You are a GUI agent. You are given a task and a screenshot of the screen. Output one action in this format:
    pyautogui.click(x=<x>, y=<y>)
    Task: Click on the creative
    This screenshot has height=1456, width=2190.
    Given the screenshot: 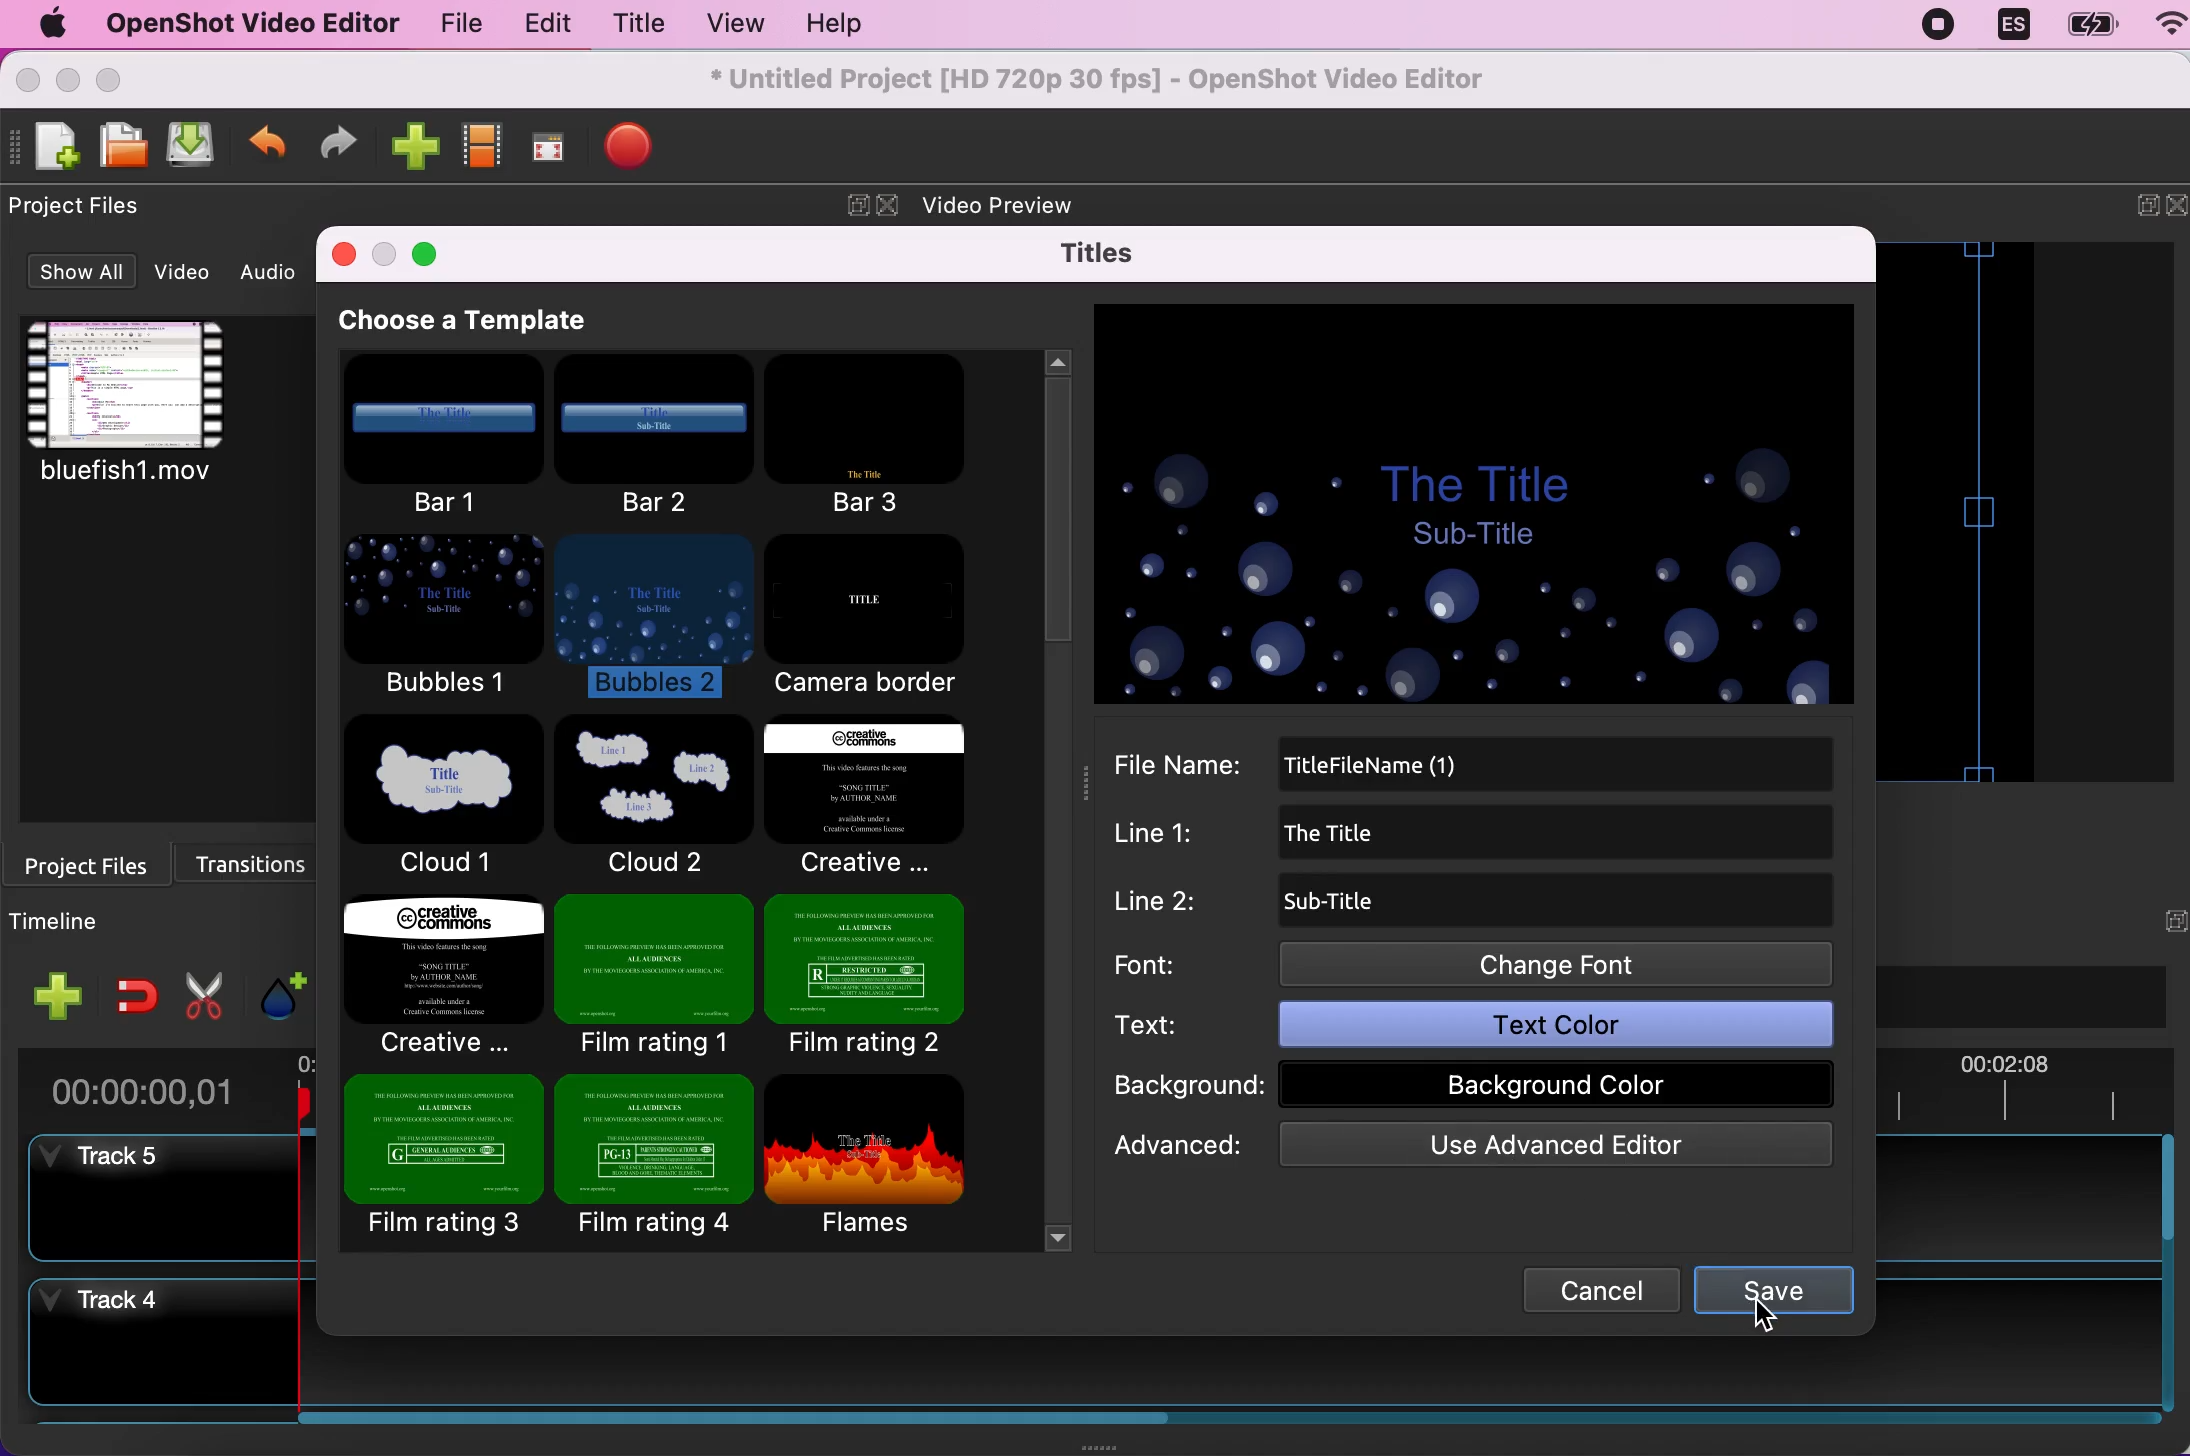 What is the action you would take?
    pyautogui.click(x=445, y=971)
    